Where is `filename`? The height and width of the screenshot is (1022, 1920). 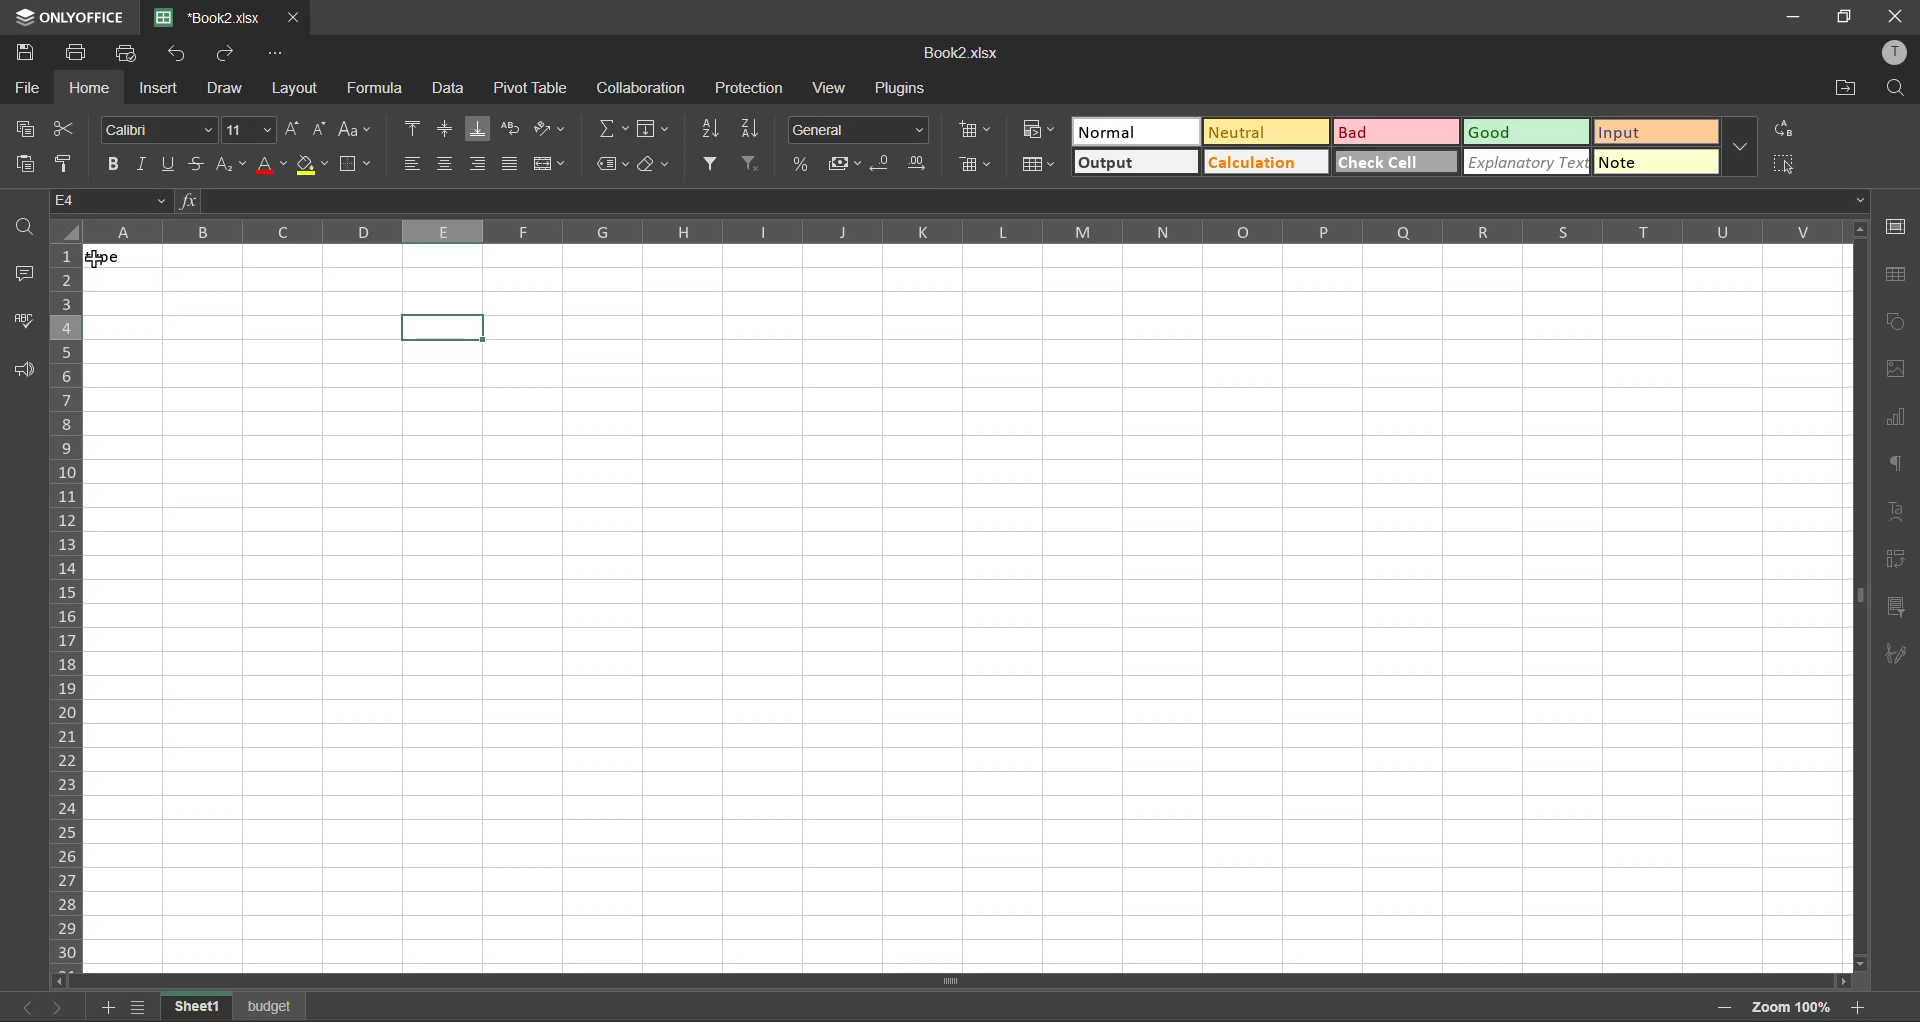 filename is located at coordinates (967, 55).